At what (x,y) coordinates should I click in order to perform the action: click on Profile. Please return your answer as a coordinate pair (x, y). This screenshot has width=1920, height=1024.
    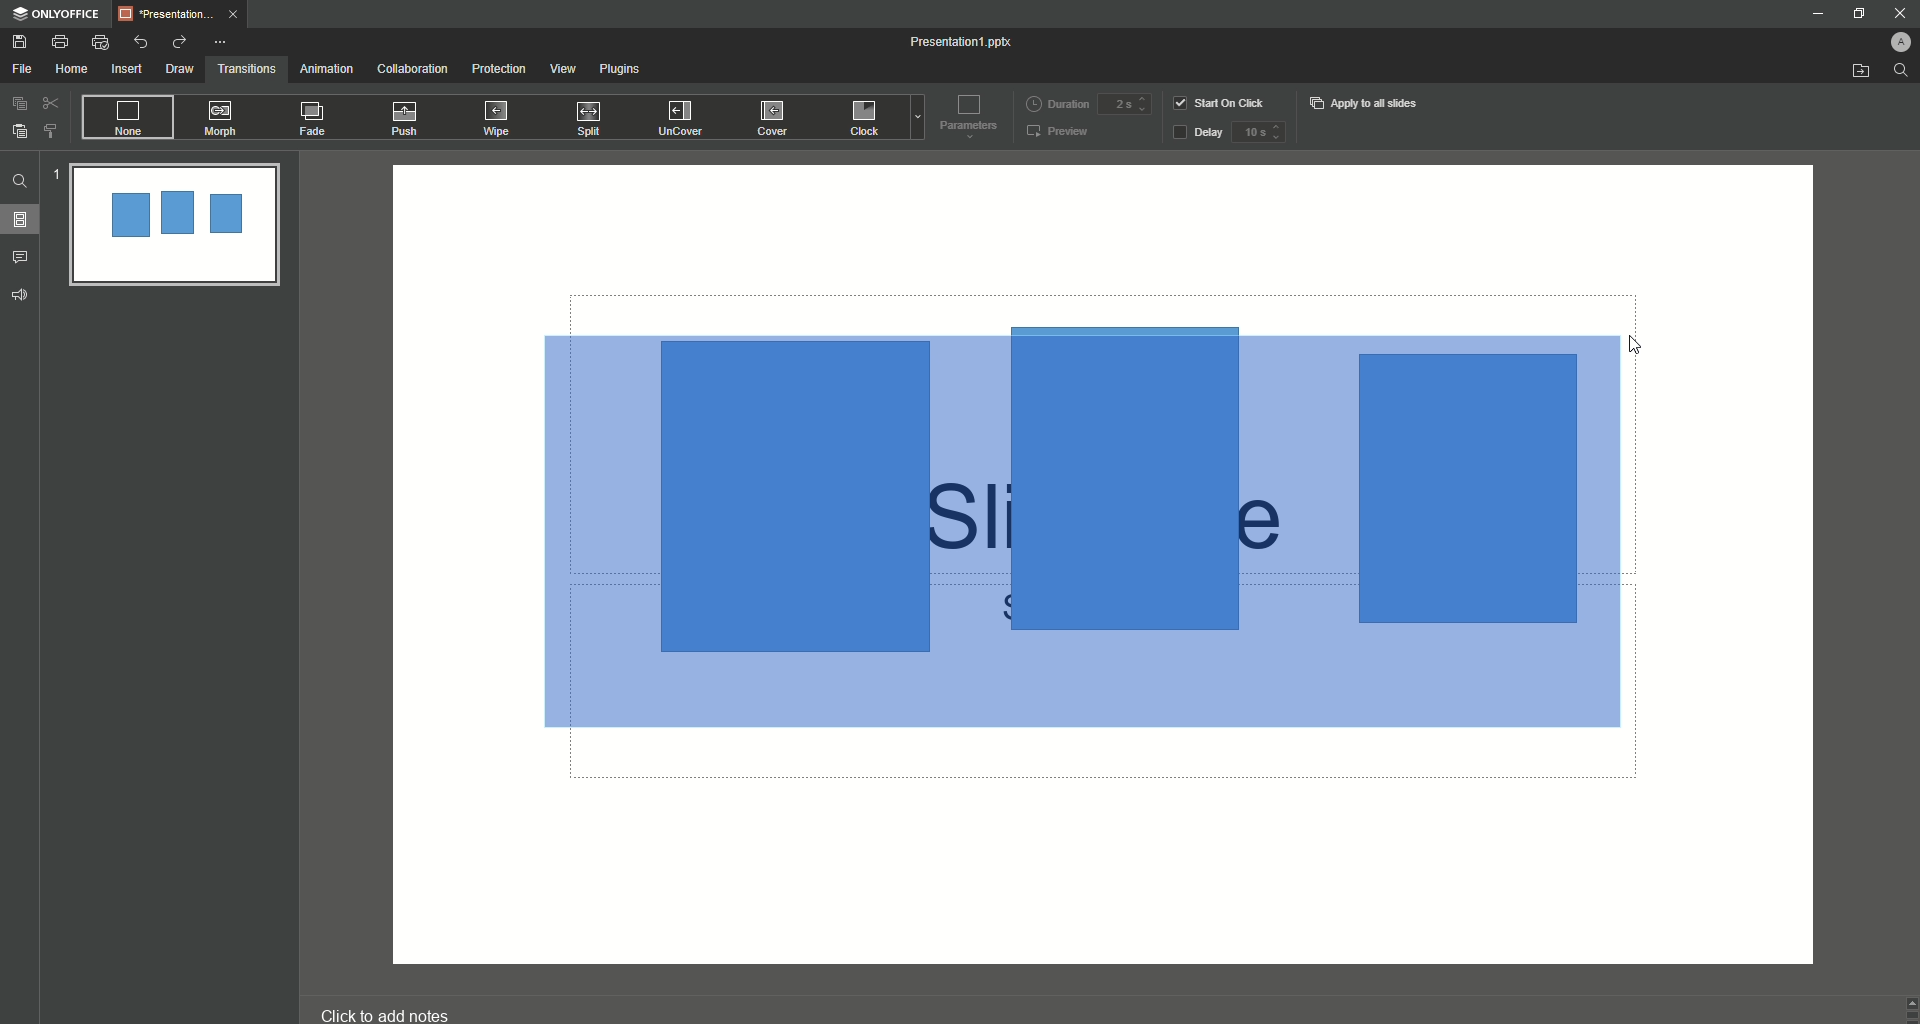
    Looking at the image, I should click on (1891, 39).